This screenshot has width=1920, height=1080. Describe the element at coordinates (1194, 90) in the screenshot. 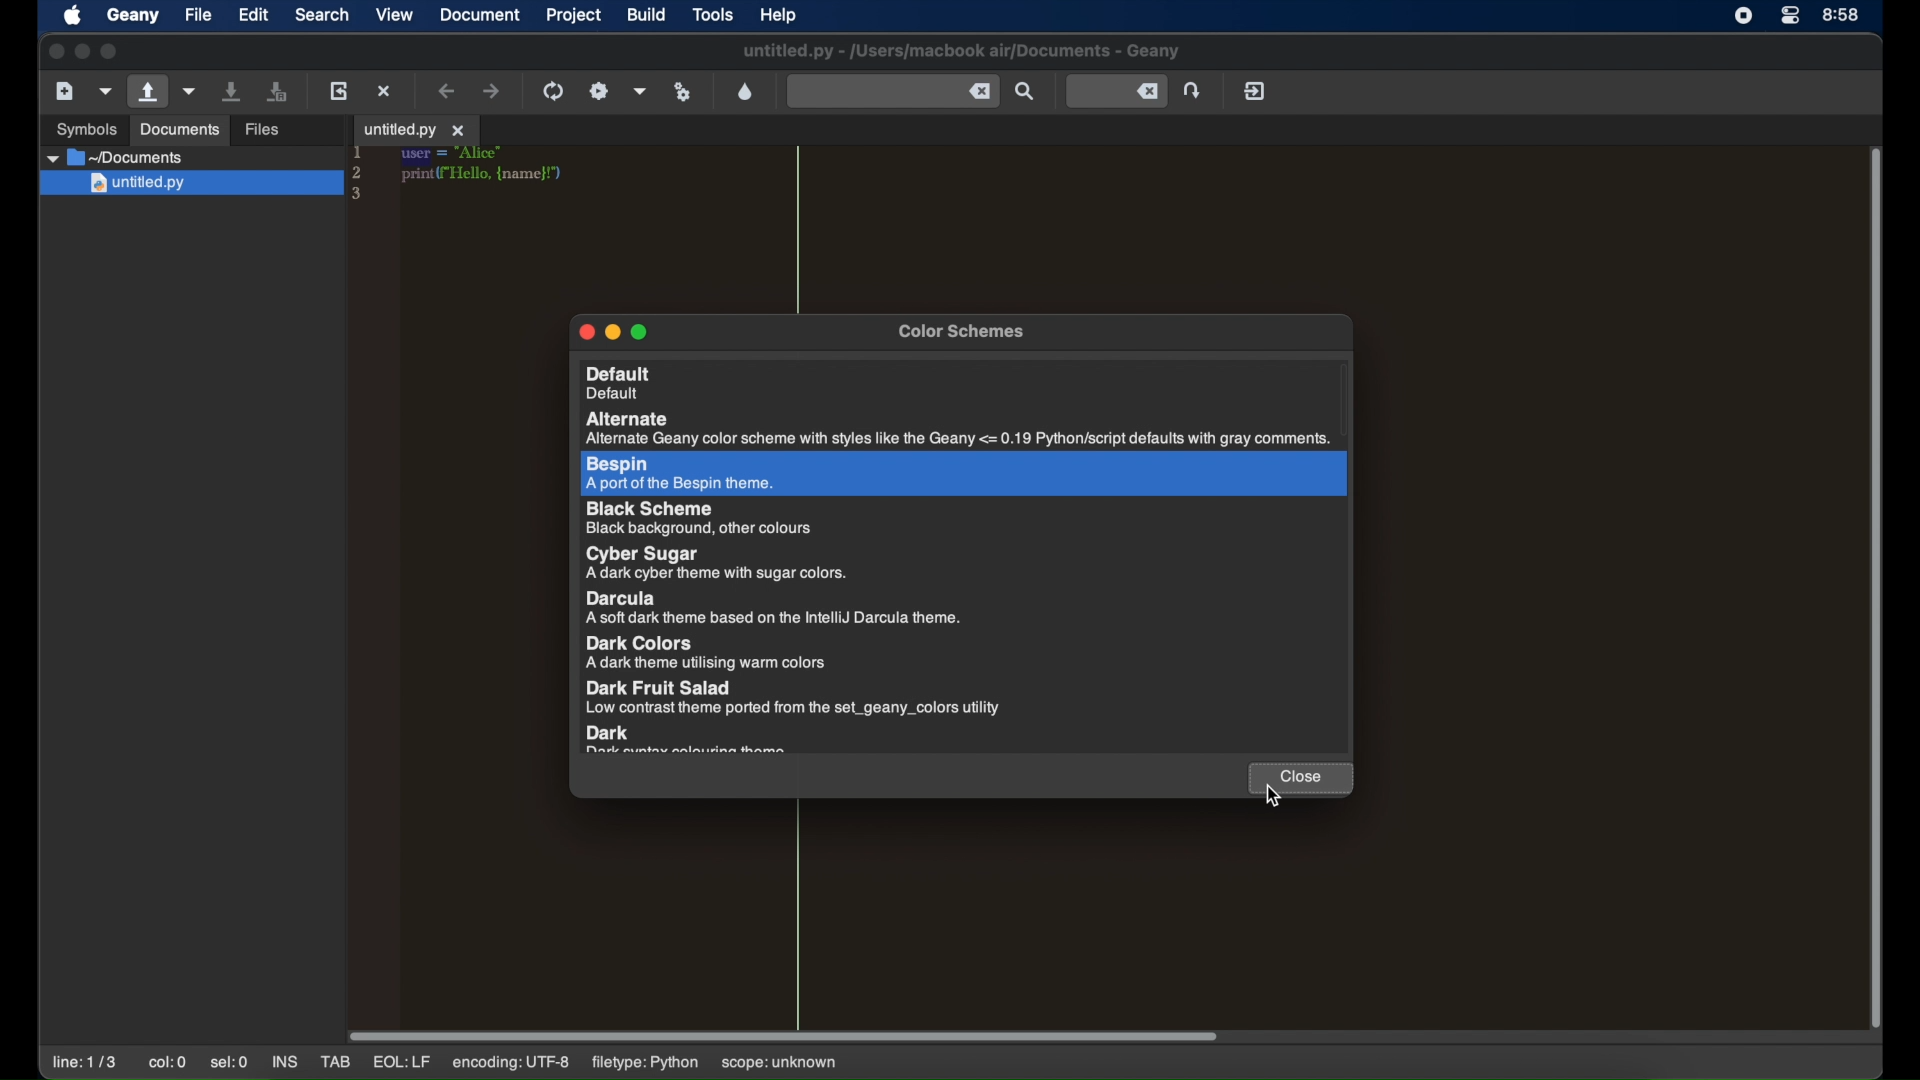

I see `jump to the entered line number` at that location.